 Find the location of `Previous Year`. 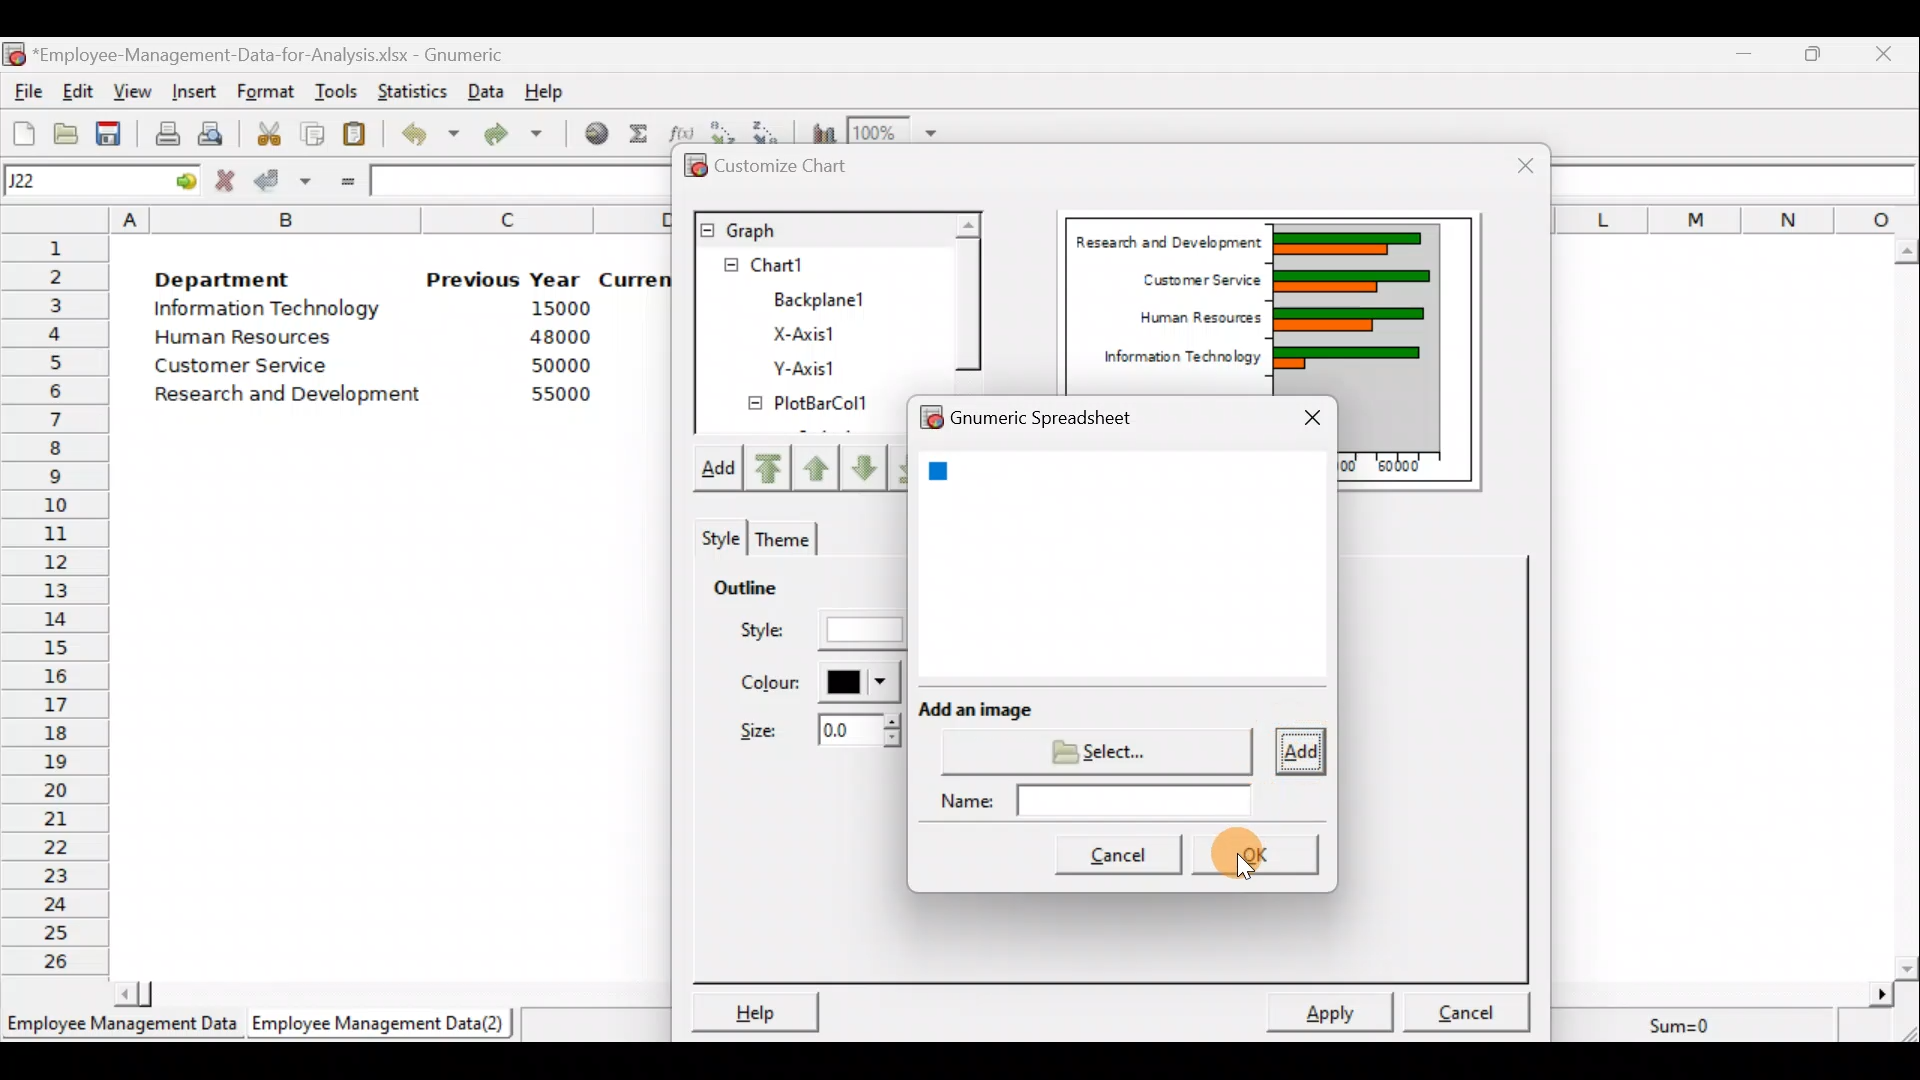

Previous Year is located at coordinates (505, 278).